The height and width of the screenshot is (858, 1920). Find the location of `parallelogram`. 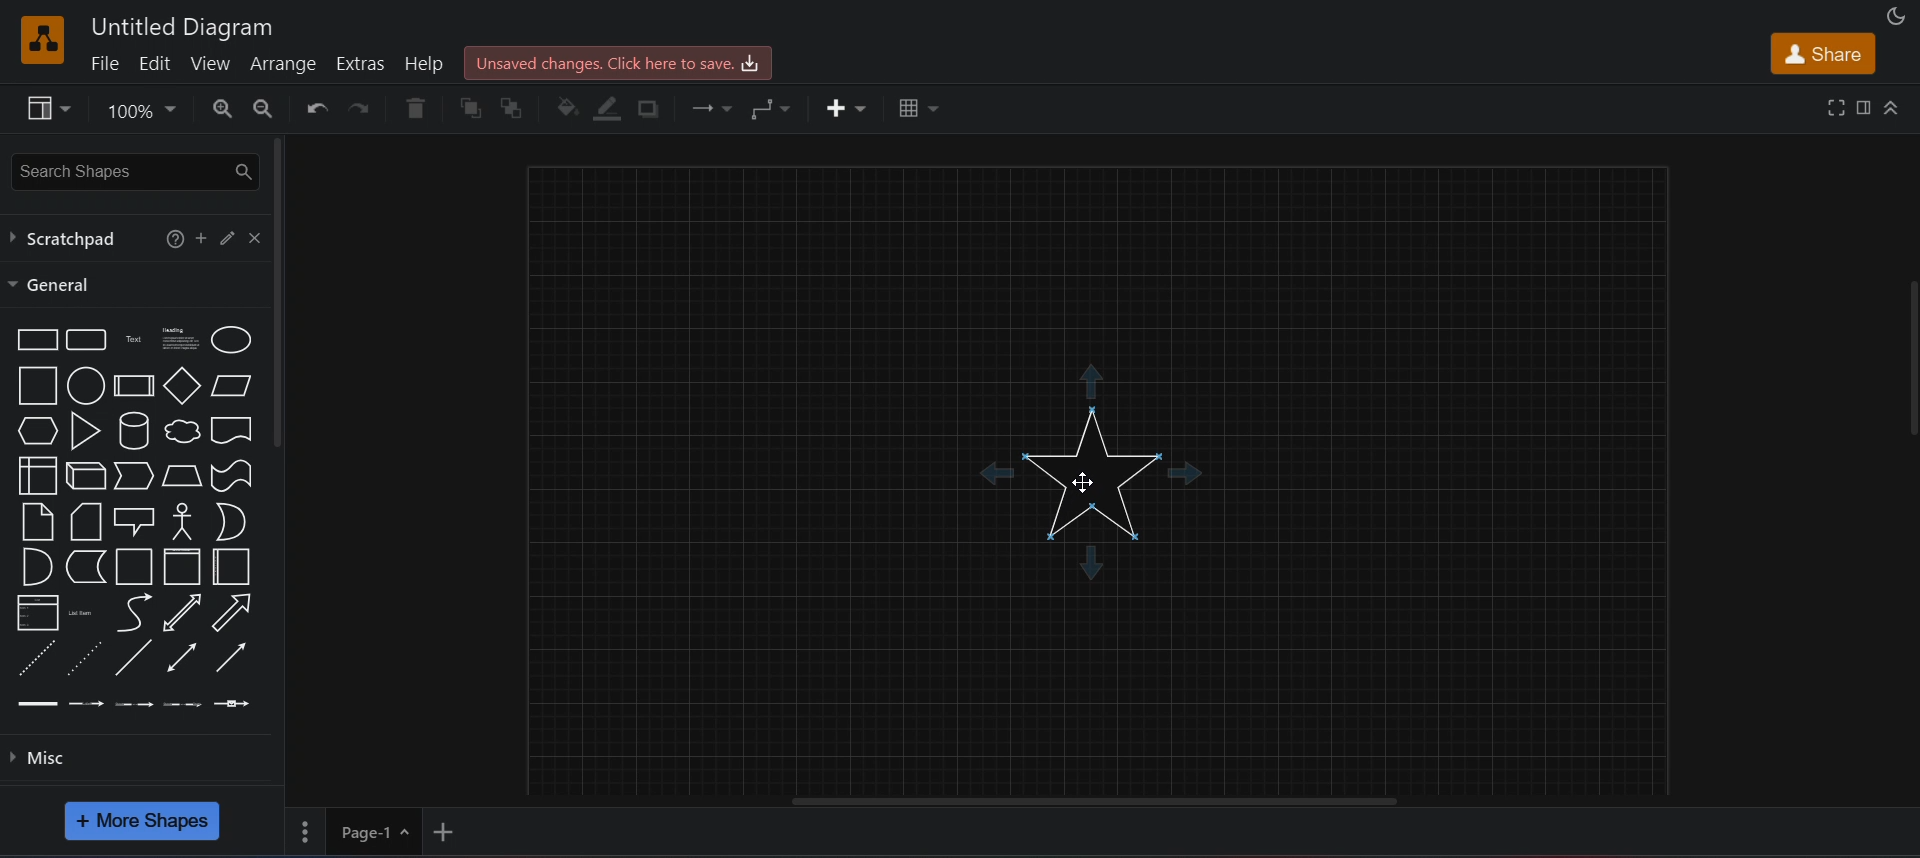

parallelogram is located at coordinates (232, 388).